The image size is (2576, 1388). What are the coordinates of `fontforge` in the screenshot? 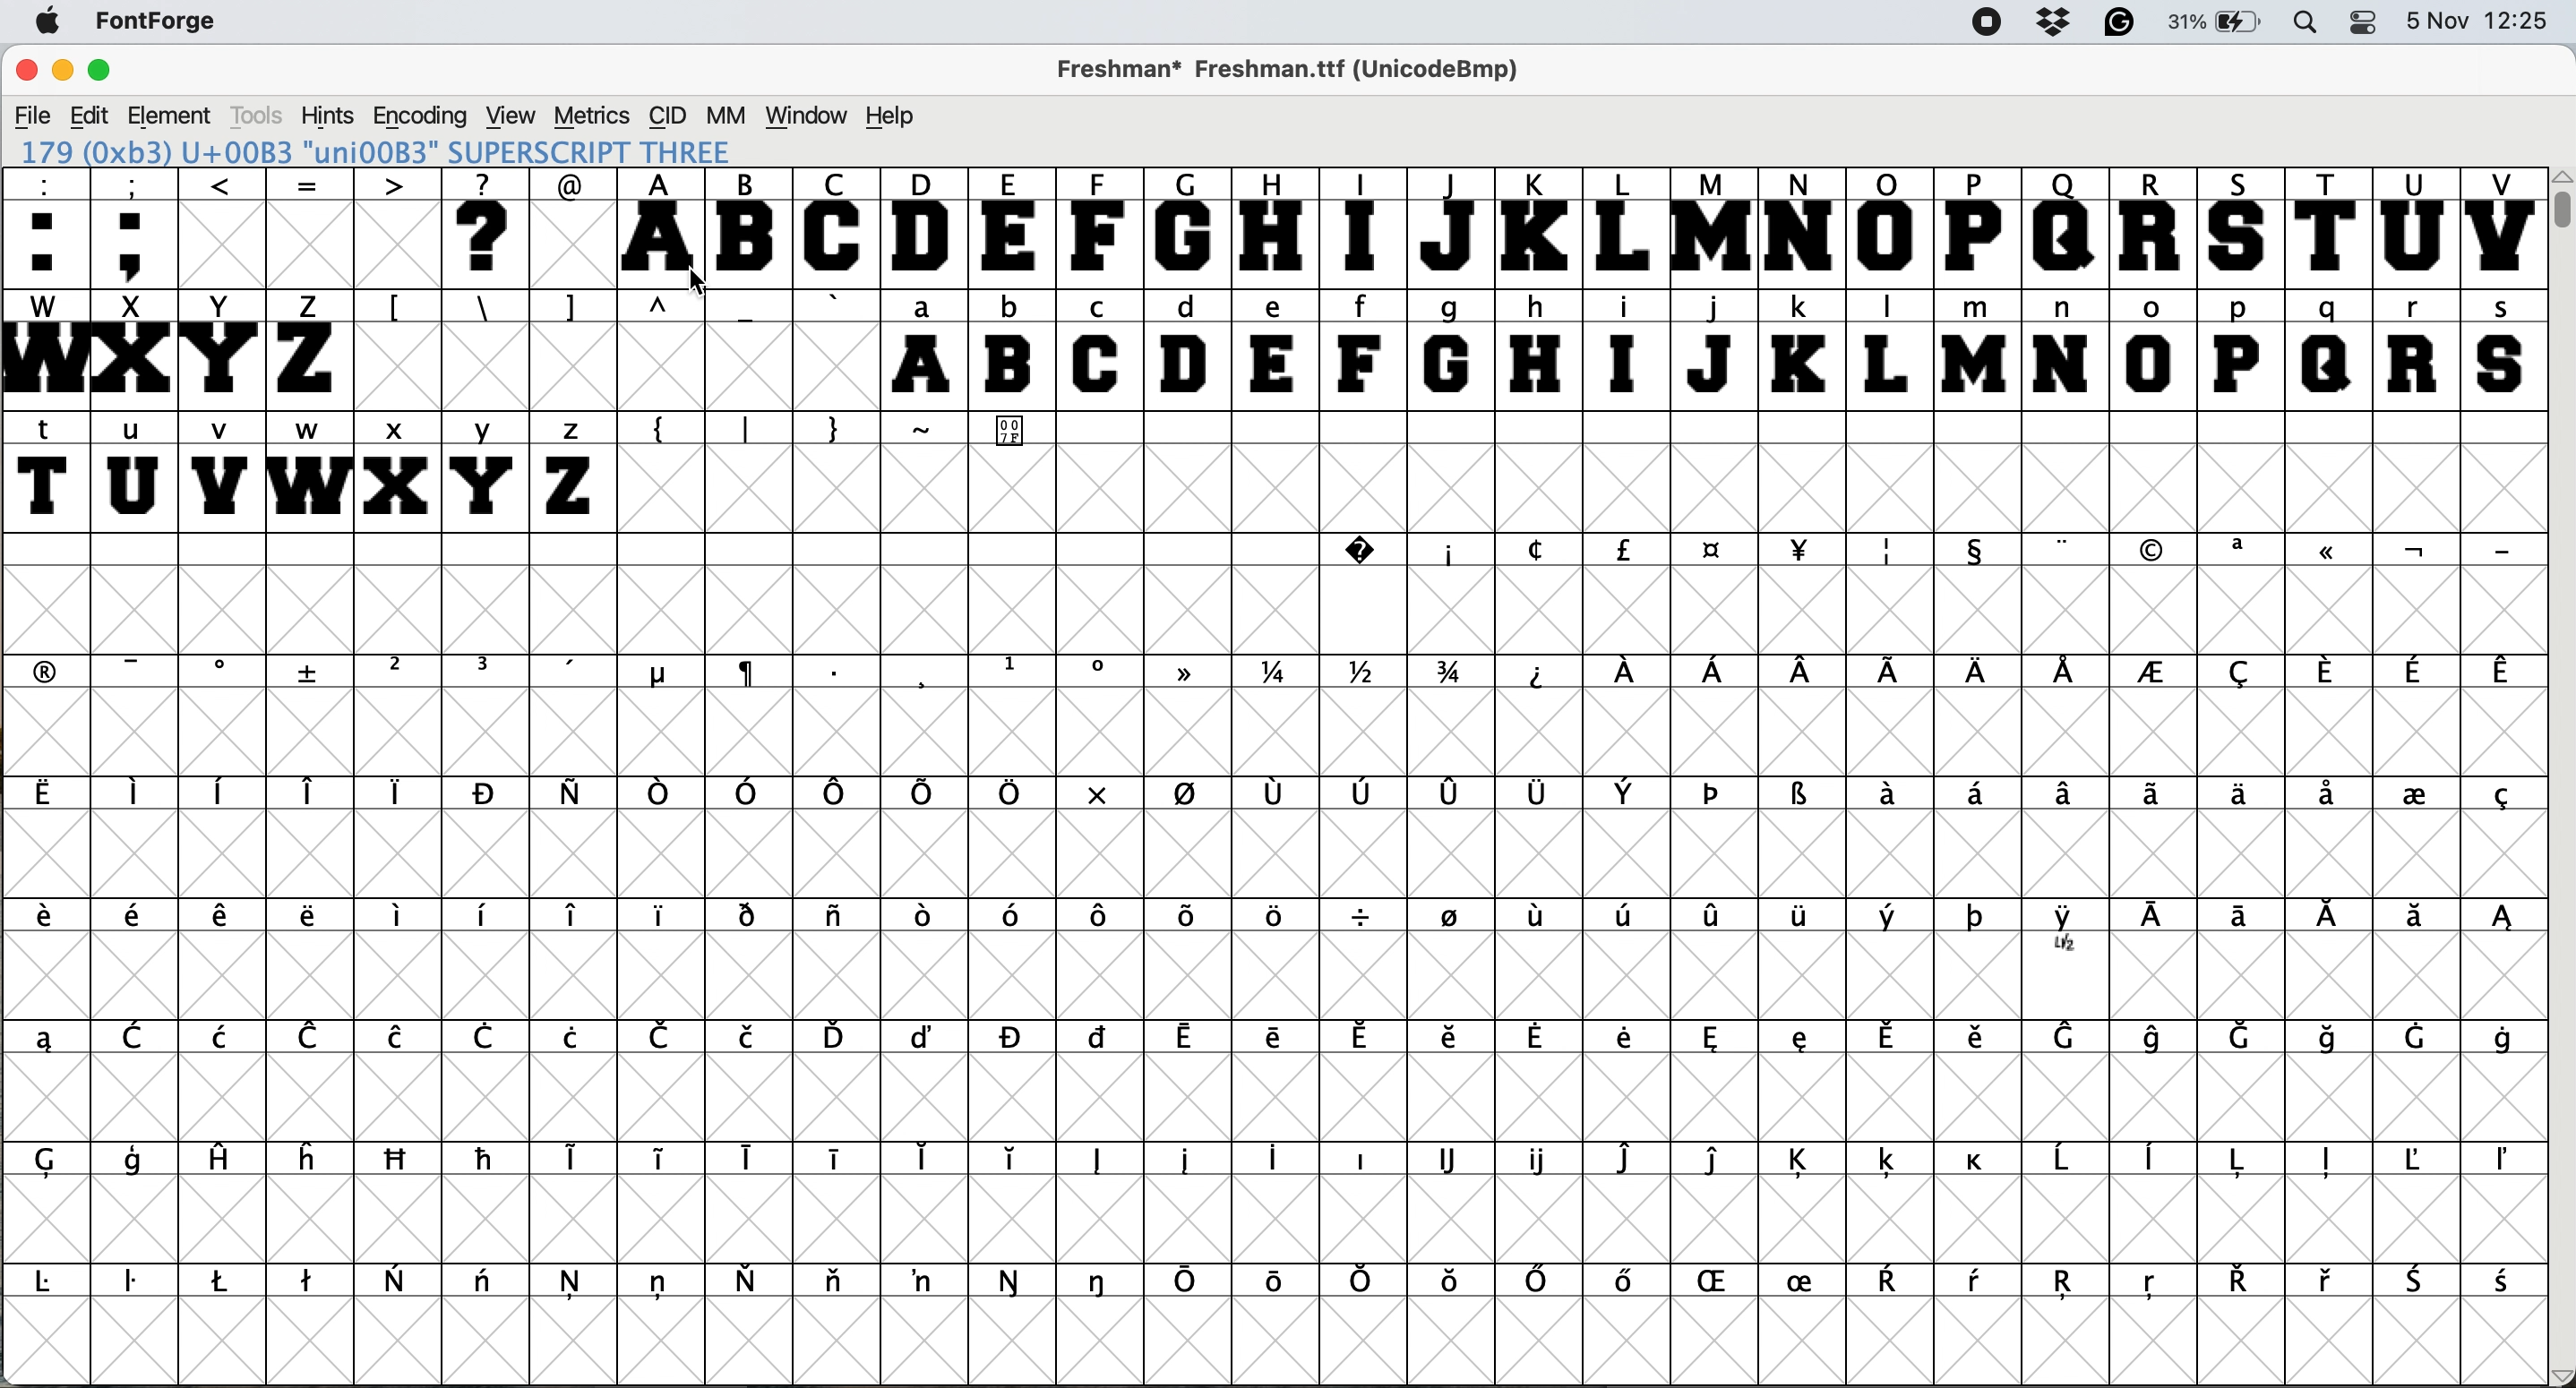 It's located at (150, 23).